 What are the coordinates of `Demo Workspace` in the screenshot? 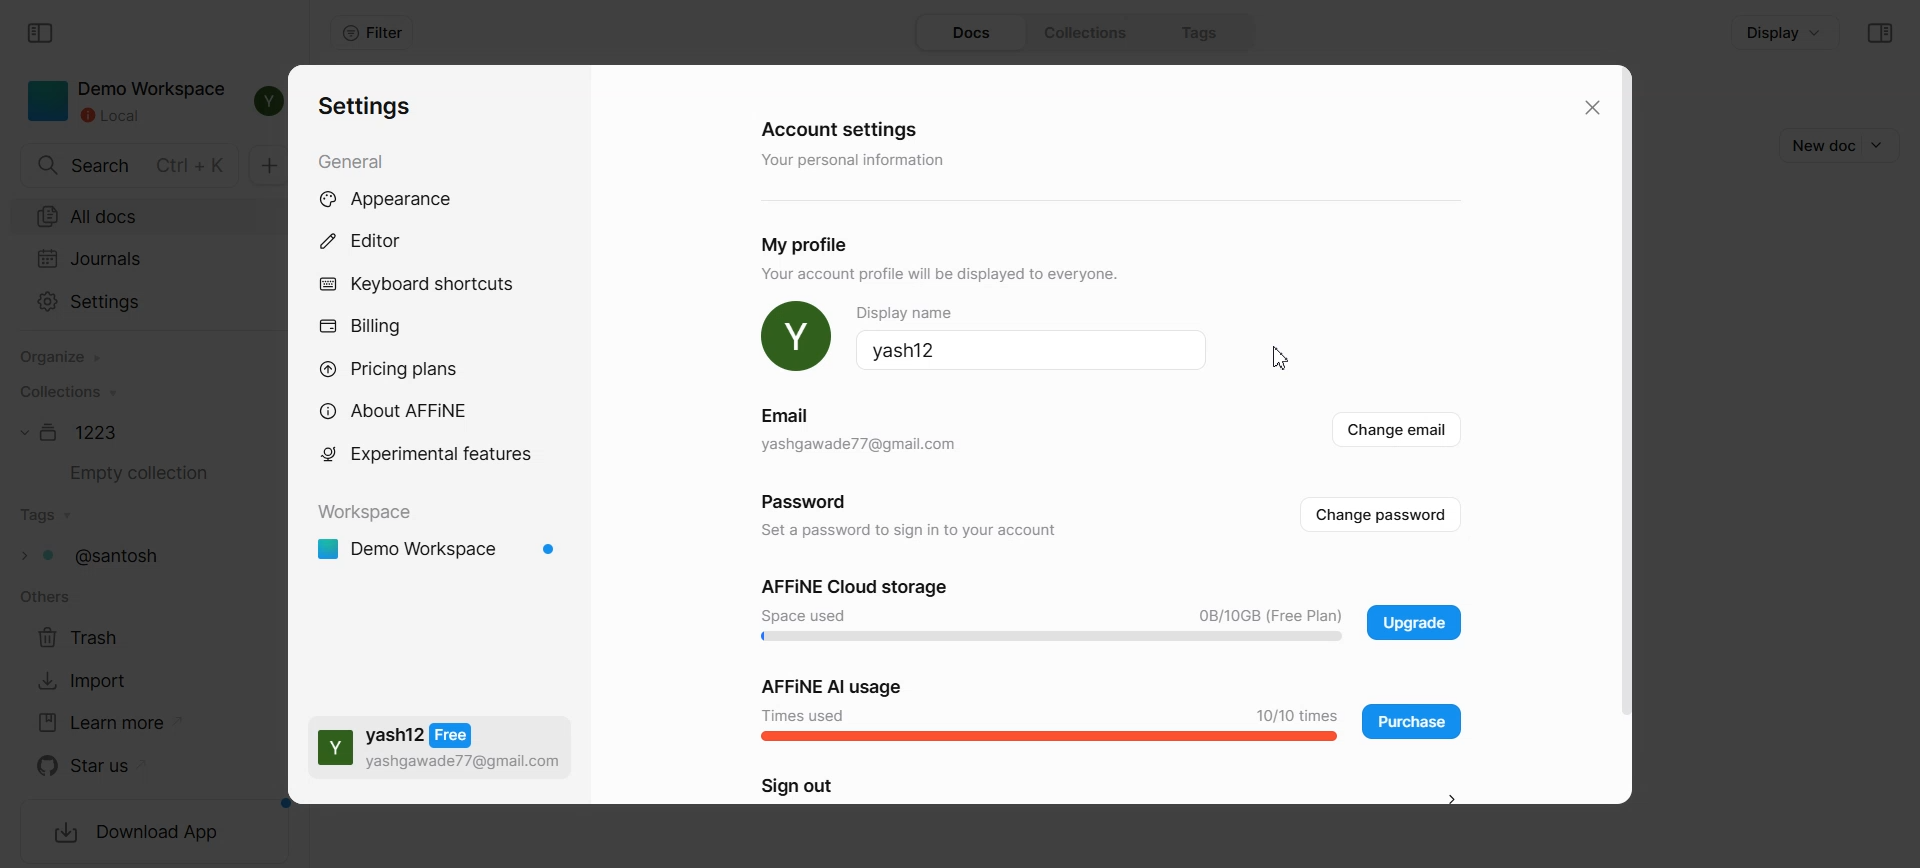 It's located at (127, 102).